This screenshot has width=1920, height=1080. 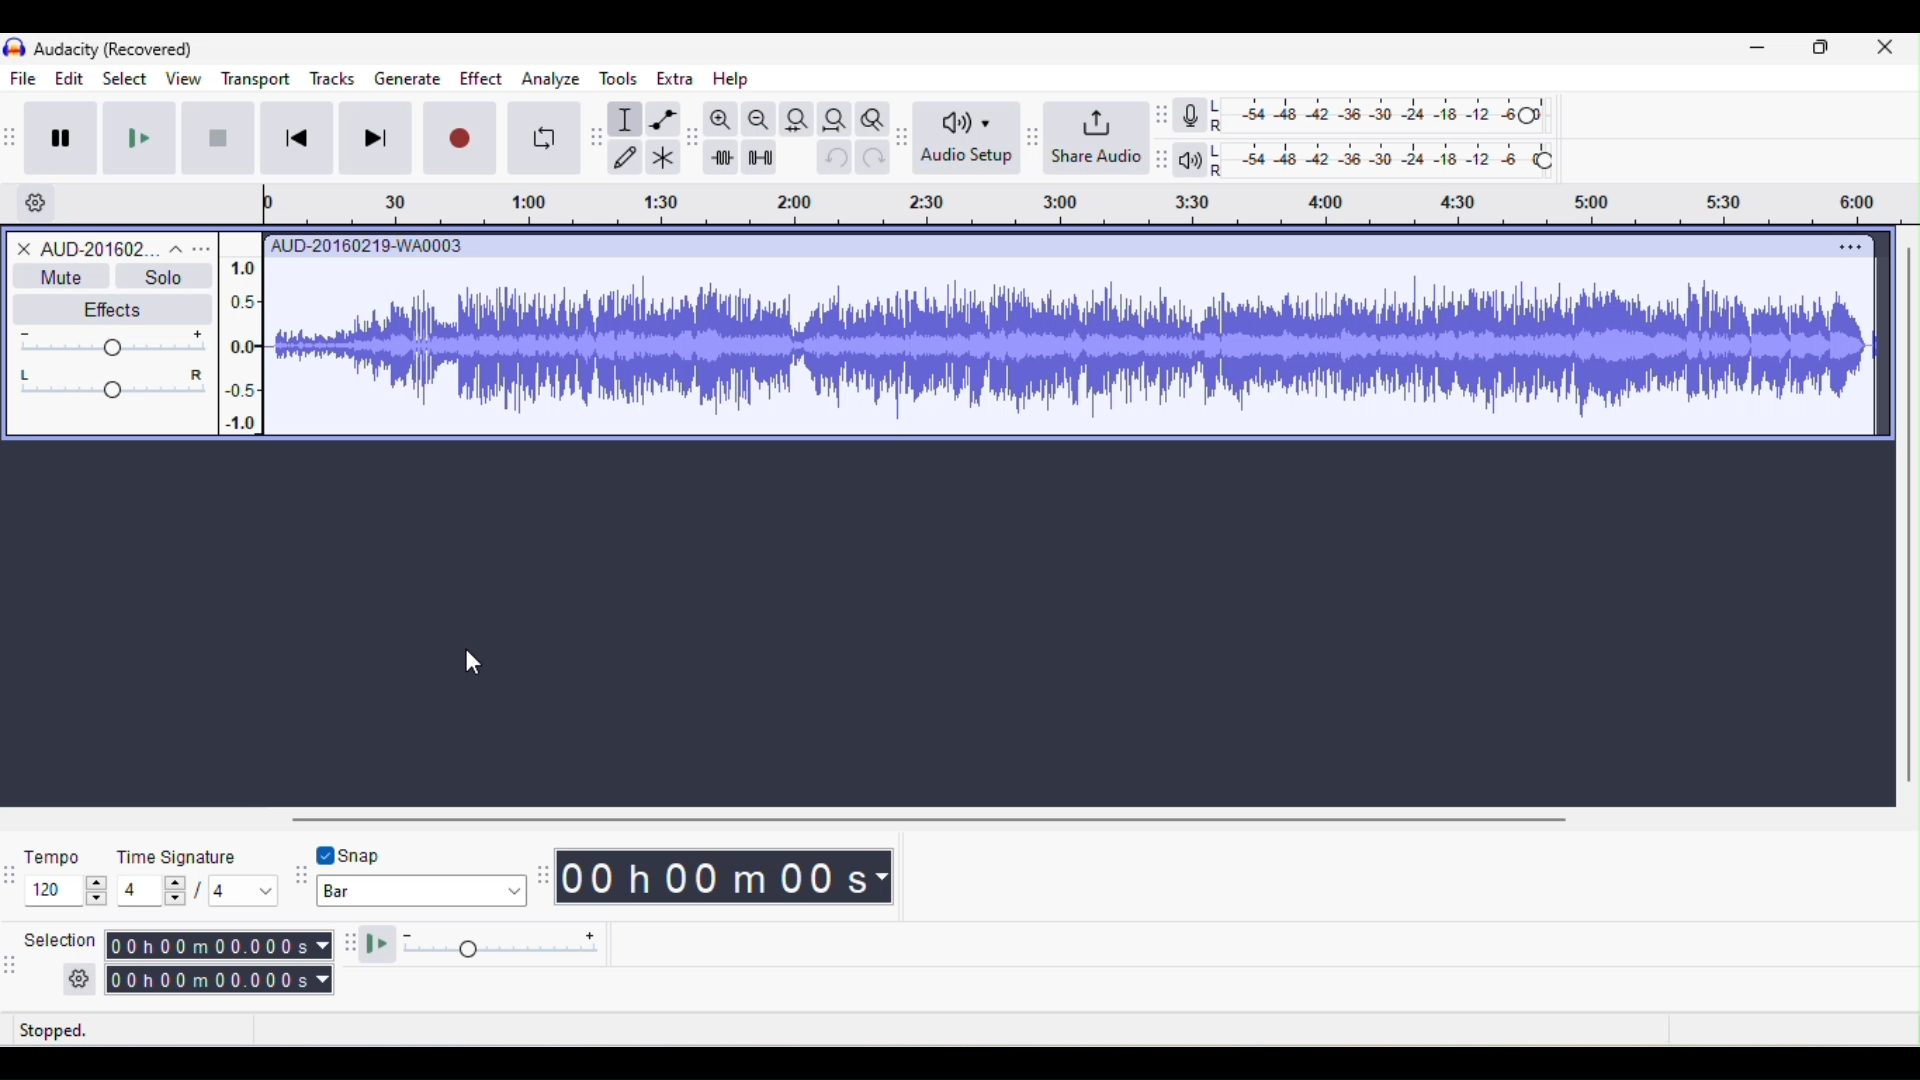 What do you see at coordinates (63, 960) in the screenshot?
I see `selection` at bounding box center [63, 960].